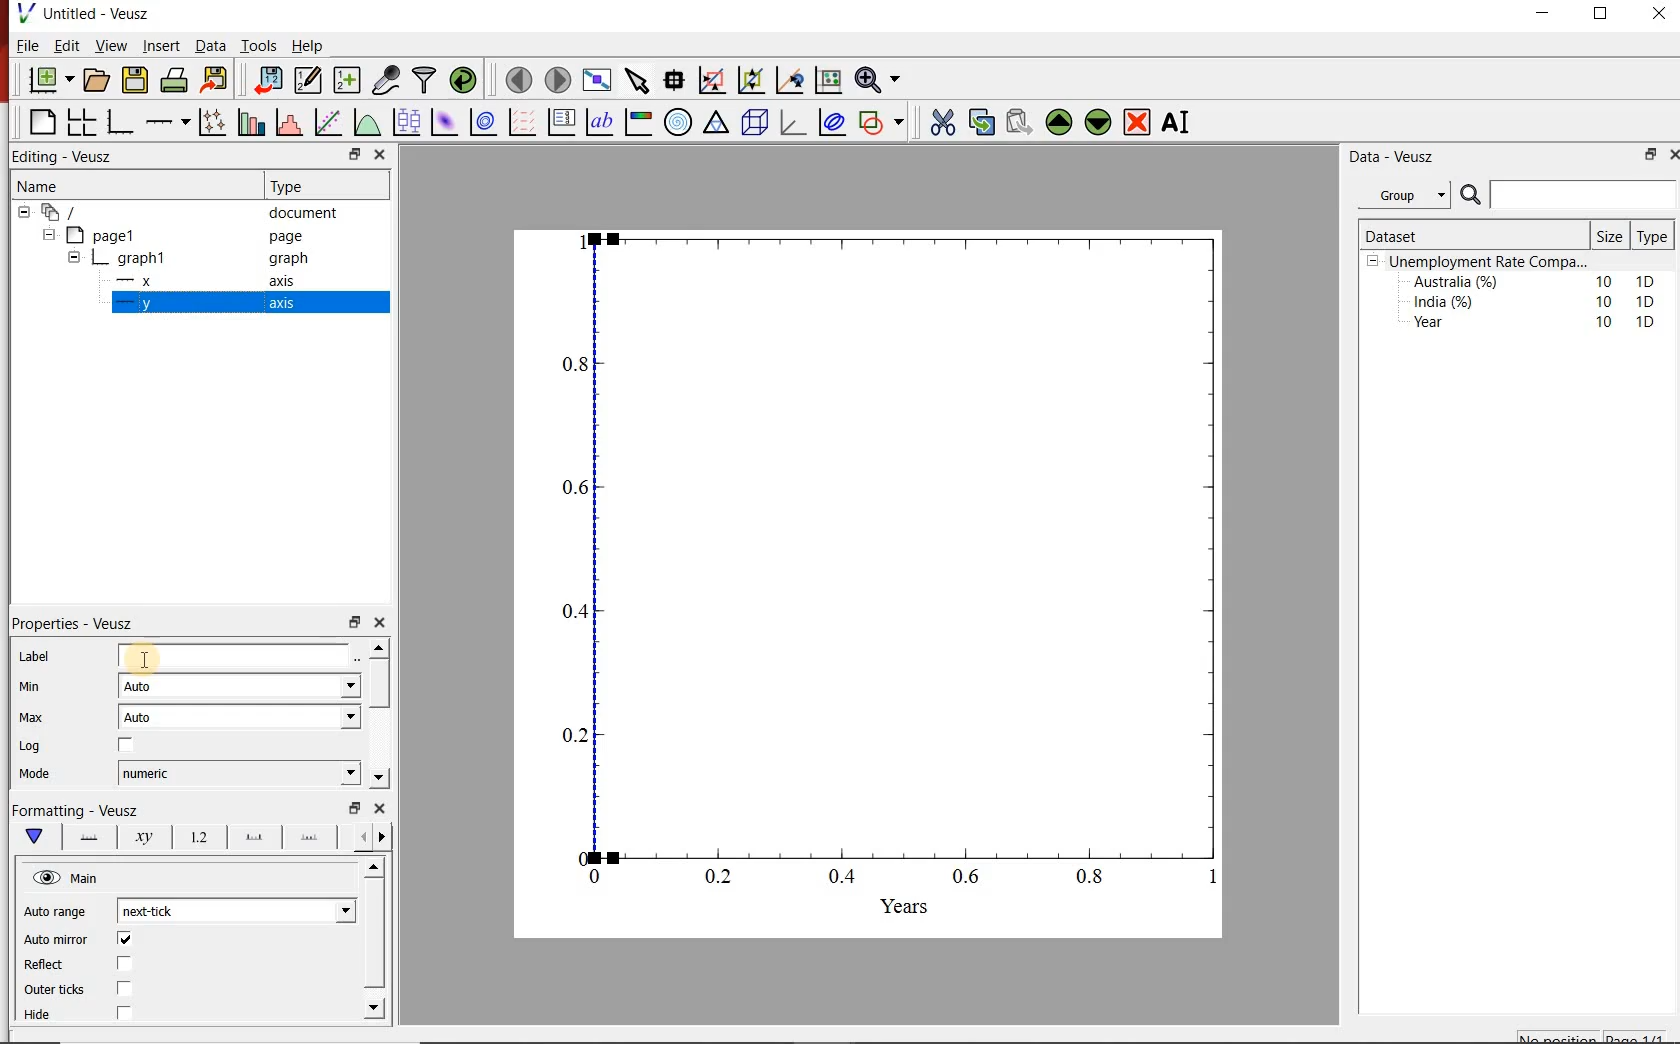 Image resolution: width=1680 pixels, height=1044 pixels. Describe the element at coordinates (166, 122) in the screenshot. I see `add an axis` at that location.